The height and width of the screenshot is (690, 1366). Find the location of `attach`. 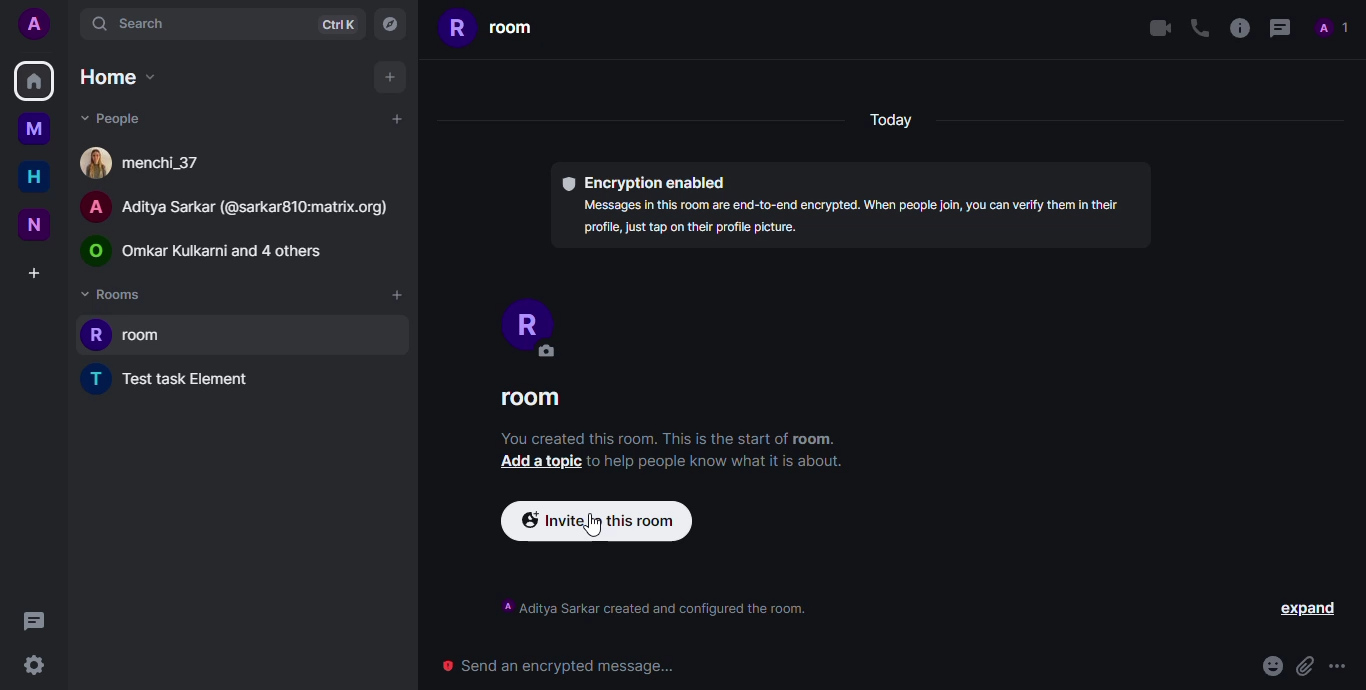

attach is located at coordinates (1304, 665).